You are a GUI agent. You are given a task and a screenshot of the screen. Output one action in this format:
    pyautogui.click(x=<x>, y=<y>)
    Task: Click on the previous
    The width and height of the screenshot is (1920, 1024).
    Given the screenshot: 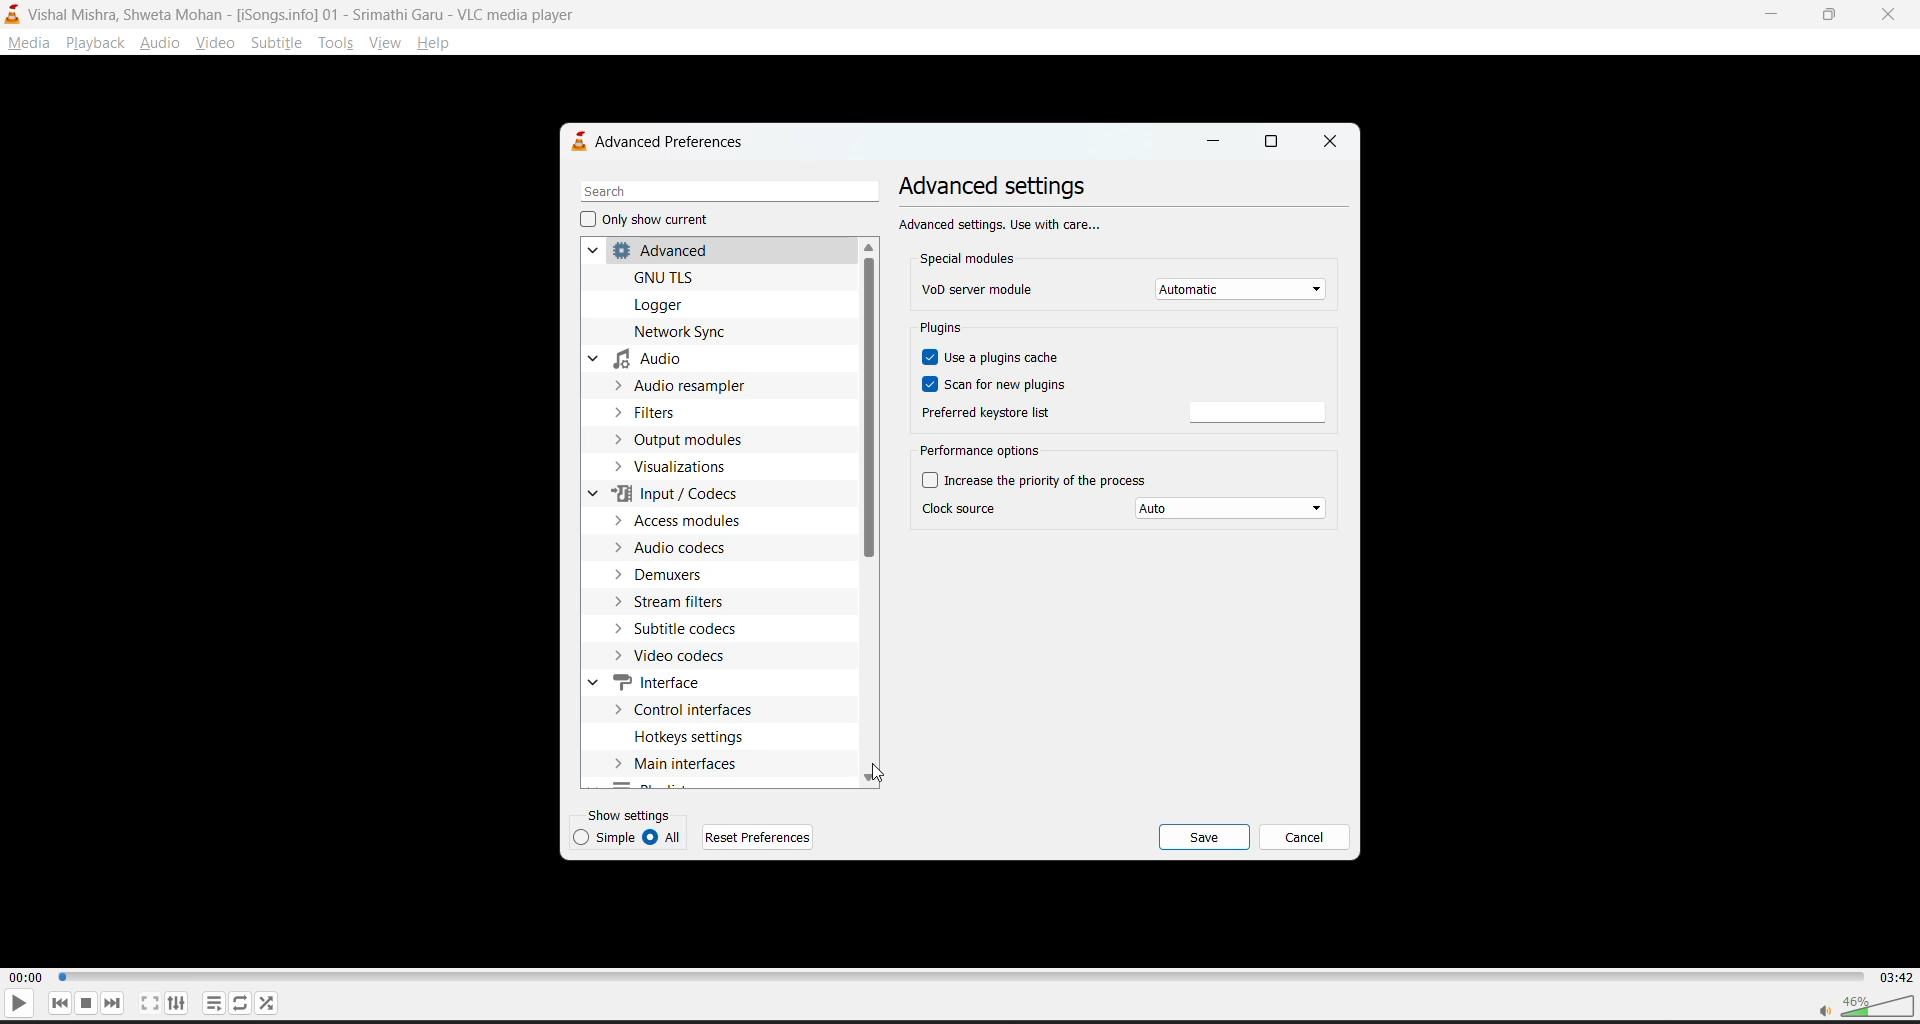 What is the action you would take?
    pyautogui.click(x=61, y=1003)
    